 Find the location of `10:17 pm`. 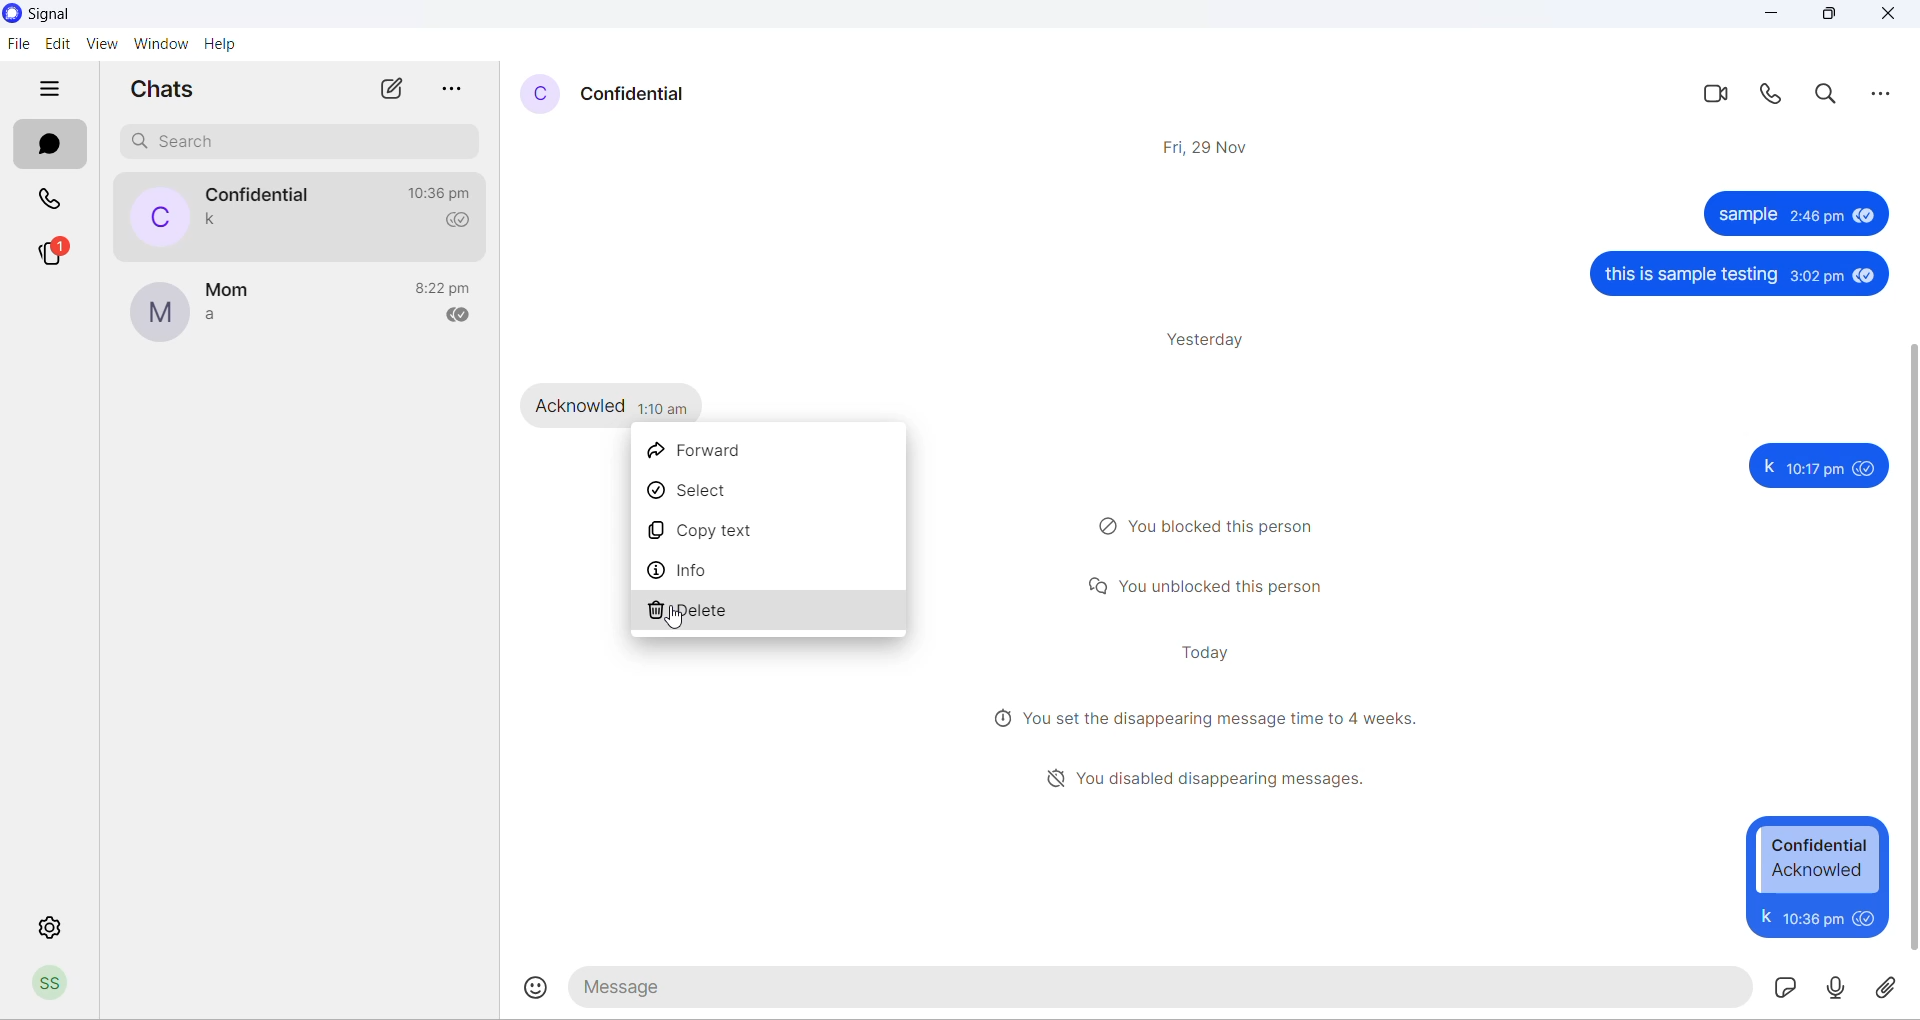

10:17 pm is located at coordinates (1816, 917).